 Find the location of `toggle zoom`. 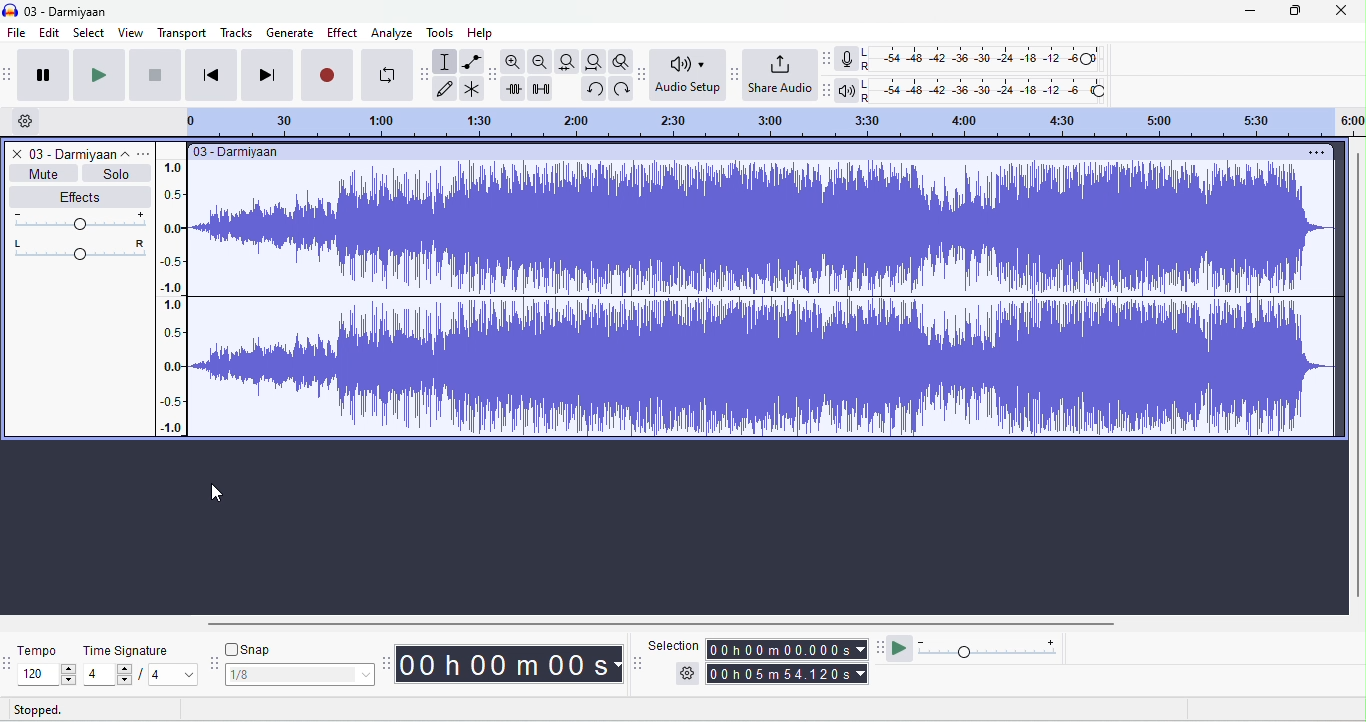

toggle zoom is located at coordinates (622, 62).